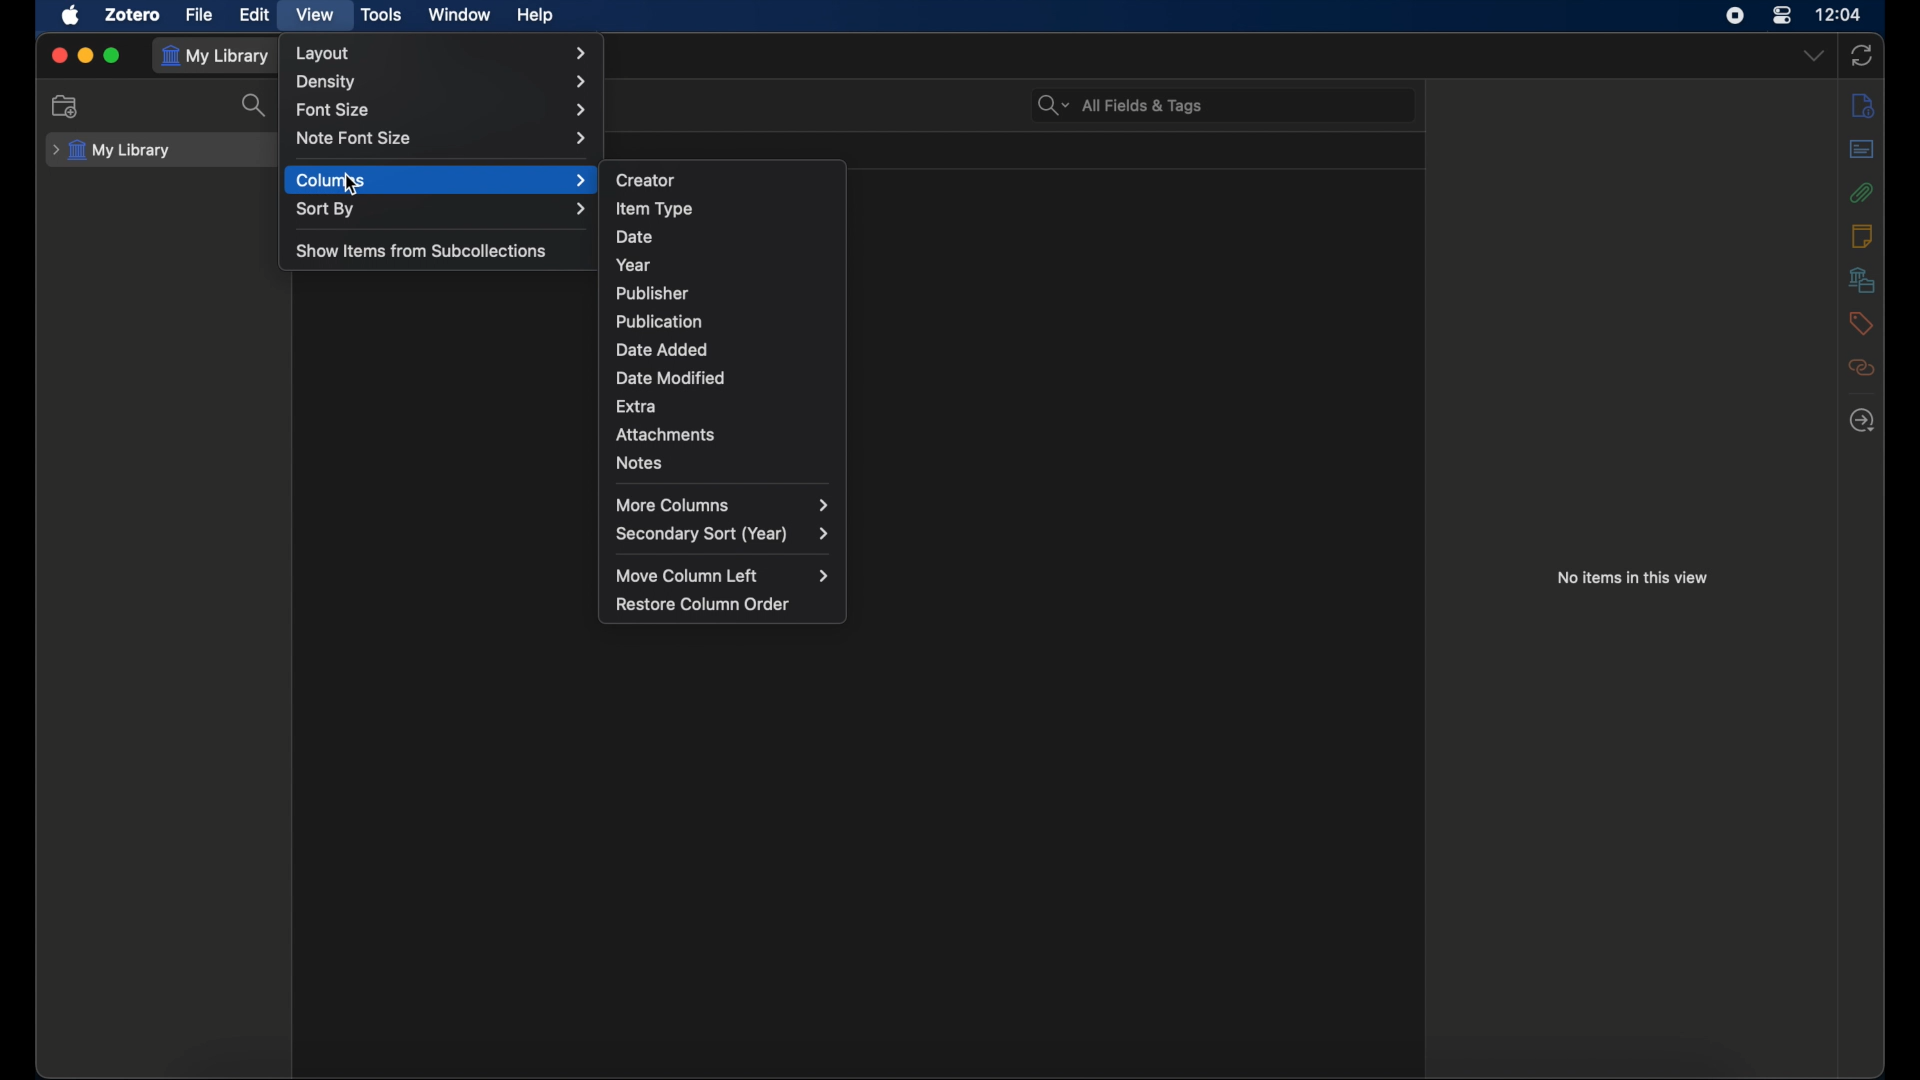  What do you see at coordinates (85, 55) in the screenshot?
I see `minimize` at bounding box center [85, 55].